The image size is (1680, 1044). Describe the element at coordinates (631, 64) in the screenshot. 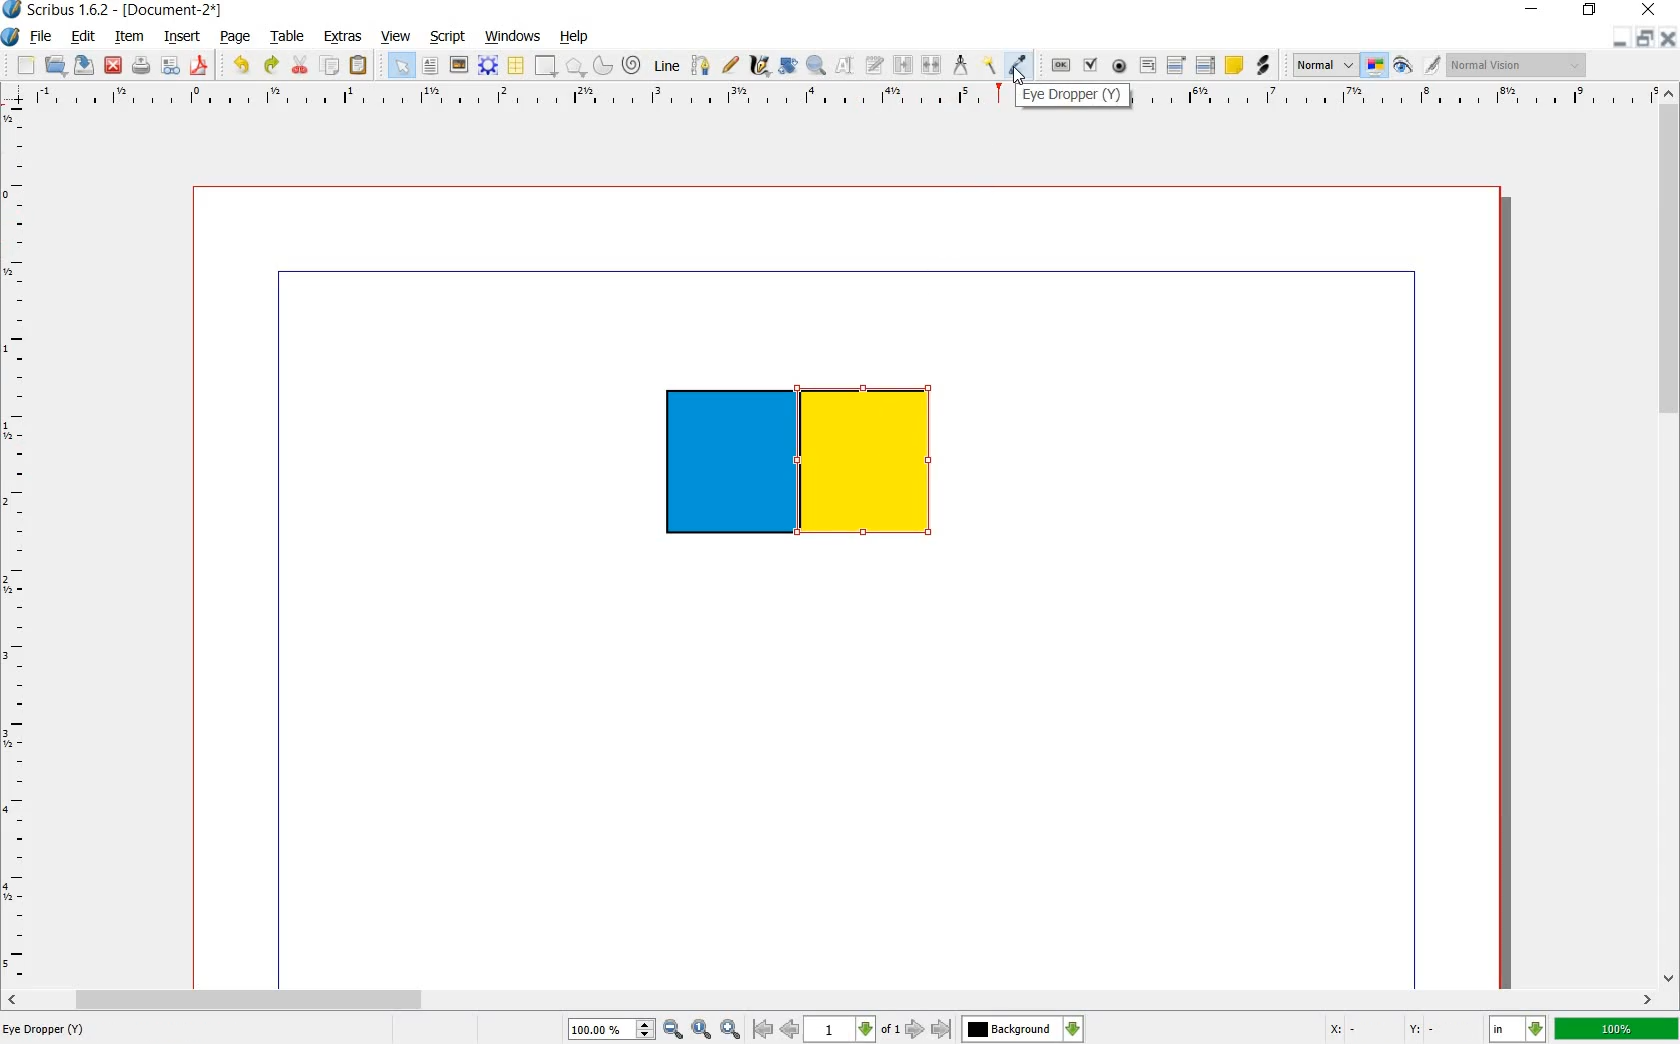

I see `spiral` at that location.